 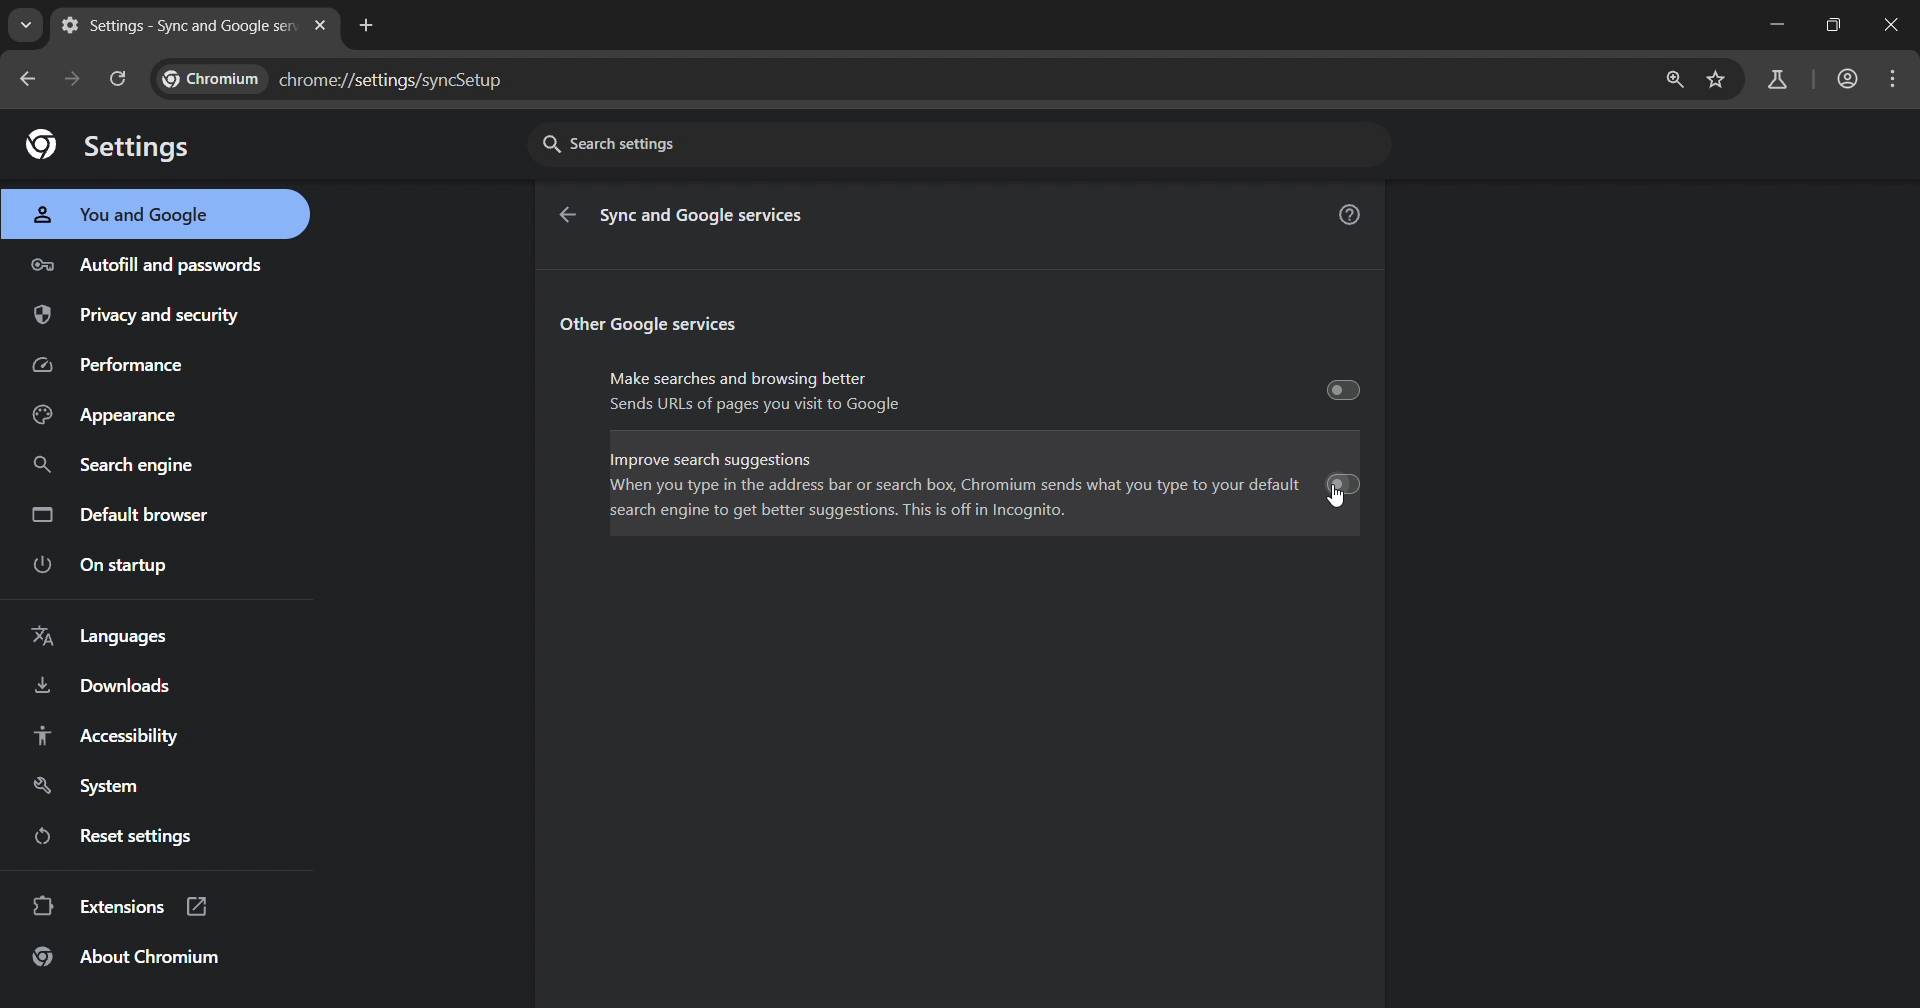 I want to click on you and google, so click(x=115, y=215).